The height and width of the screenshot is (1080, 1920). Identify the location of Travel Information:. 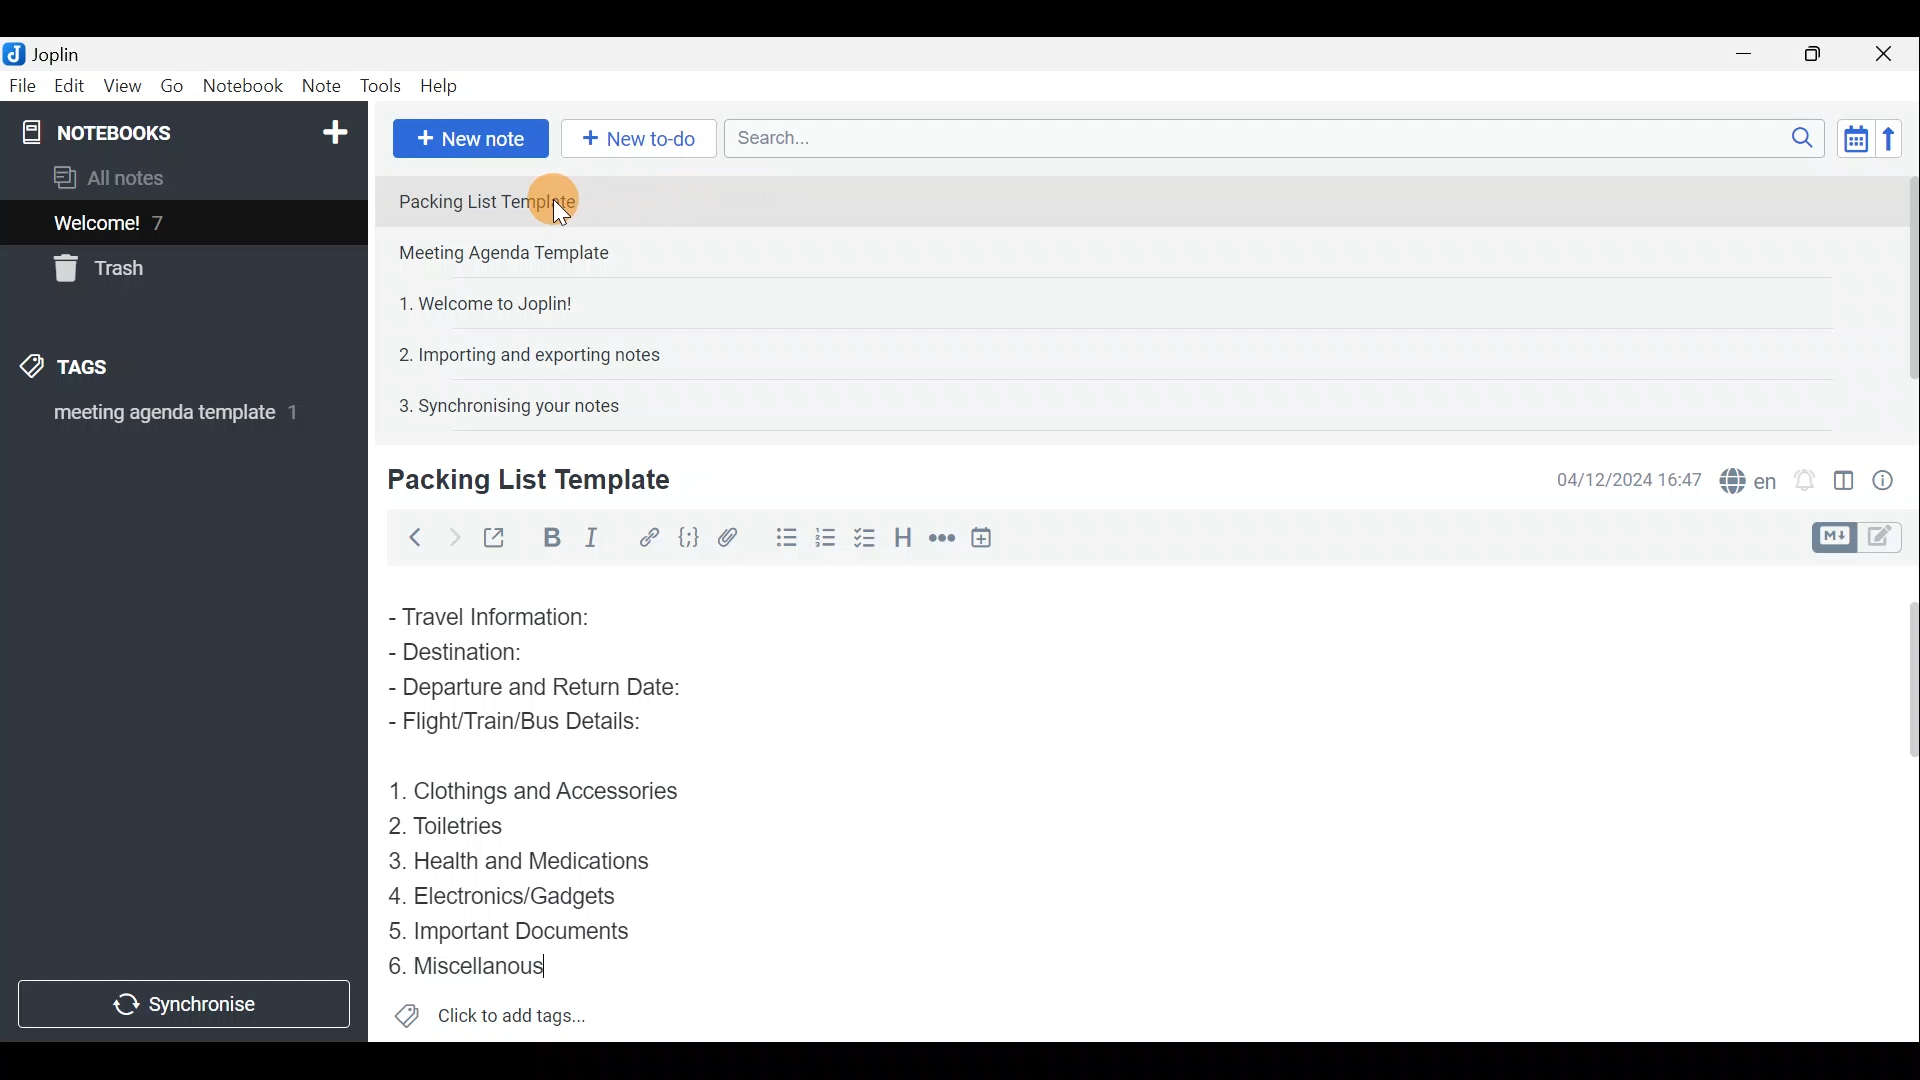
(505, 615).